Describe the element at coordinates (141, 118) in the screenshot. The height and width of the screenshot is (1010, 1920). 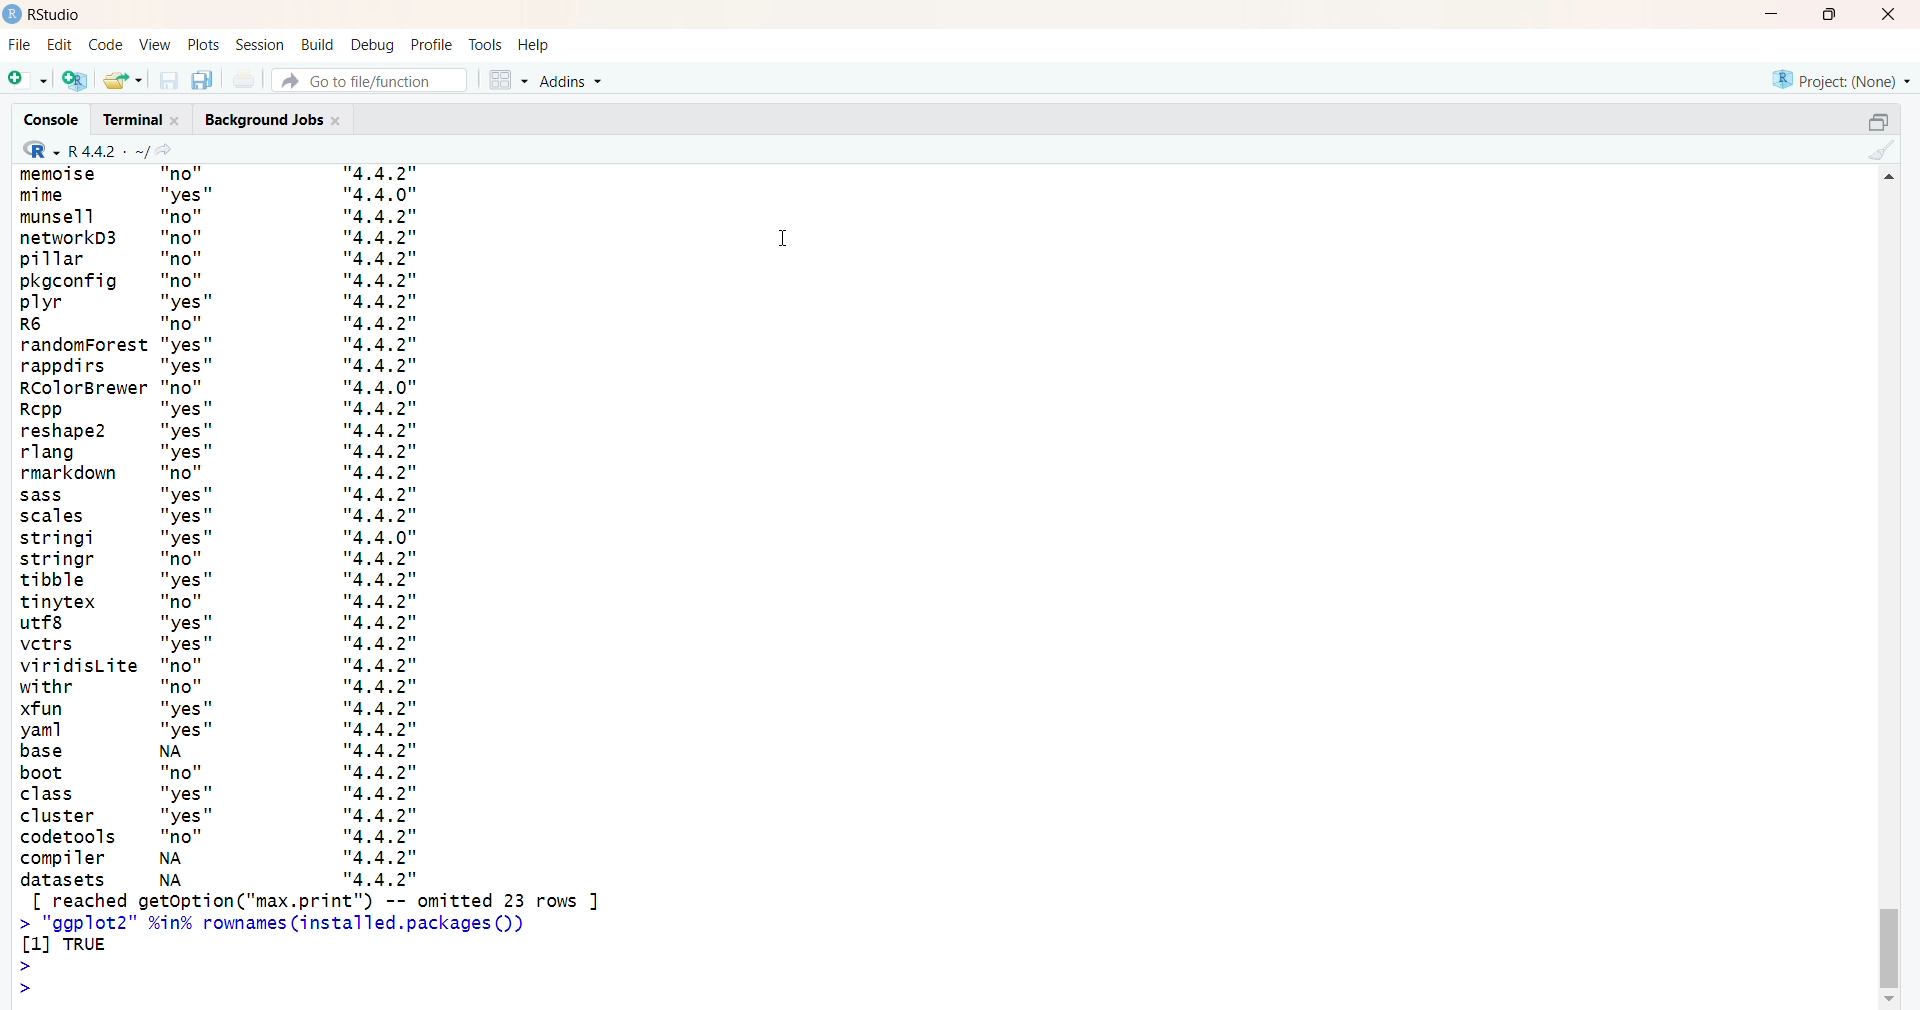
I see `terminal` at that location.